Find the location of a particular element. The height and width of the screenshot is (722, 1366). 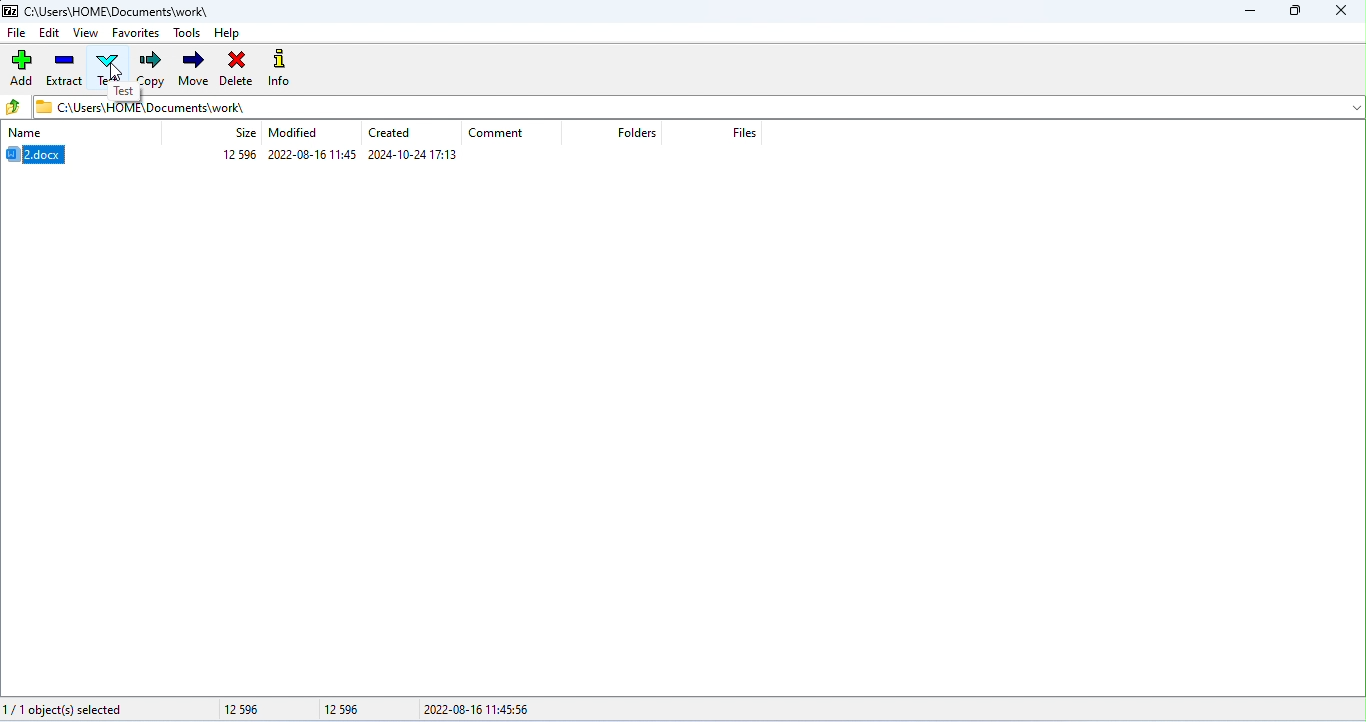

move is located at coordinates (192, 67).